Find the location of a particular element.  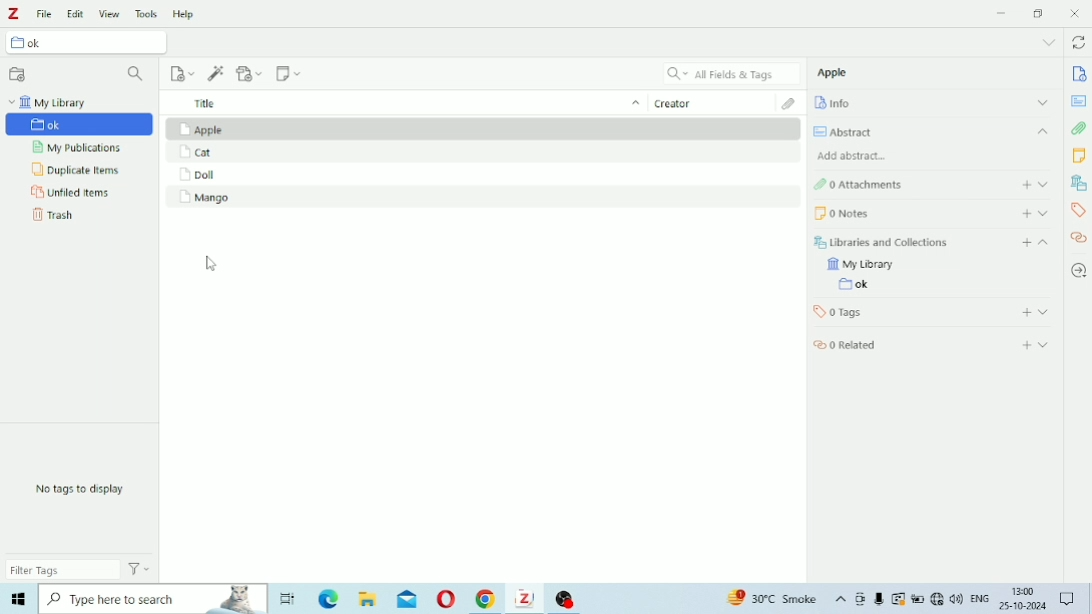

Apple is located at coordinates (207, 129).